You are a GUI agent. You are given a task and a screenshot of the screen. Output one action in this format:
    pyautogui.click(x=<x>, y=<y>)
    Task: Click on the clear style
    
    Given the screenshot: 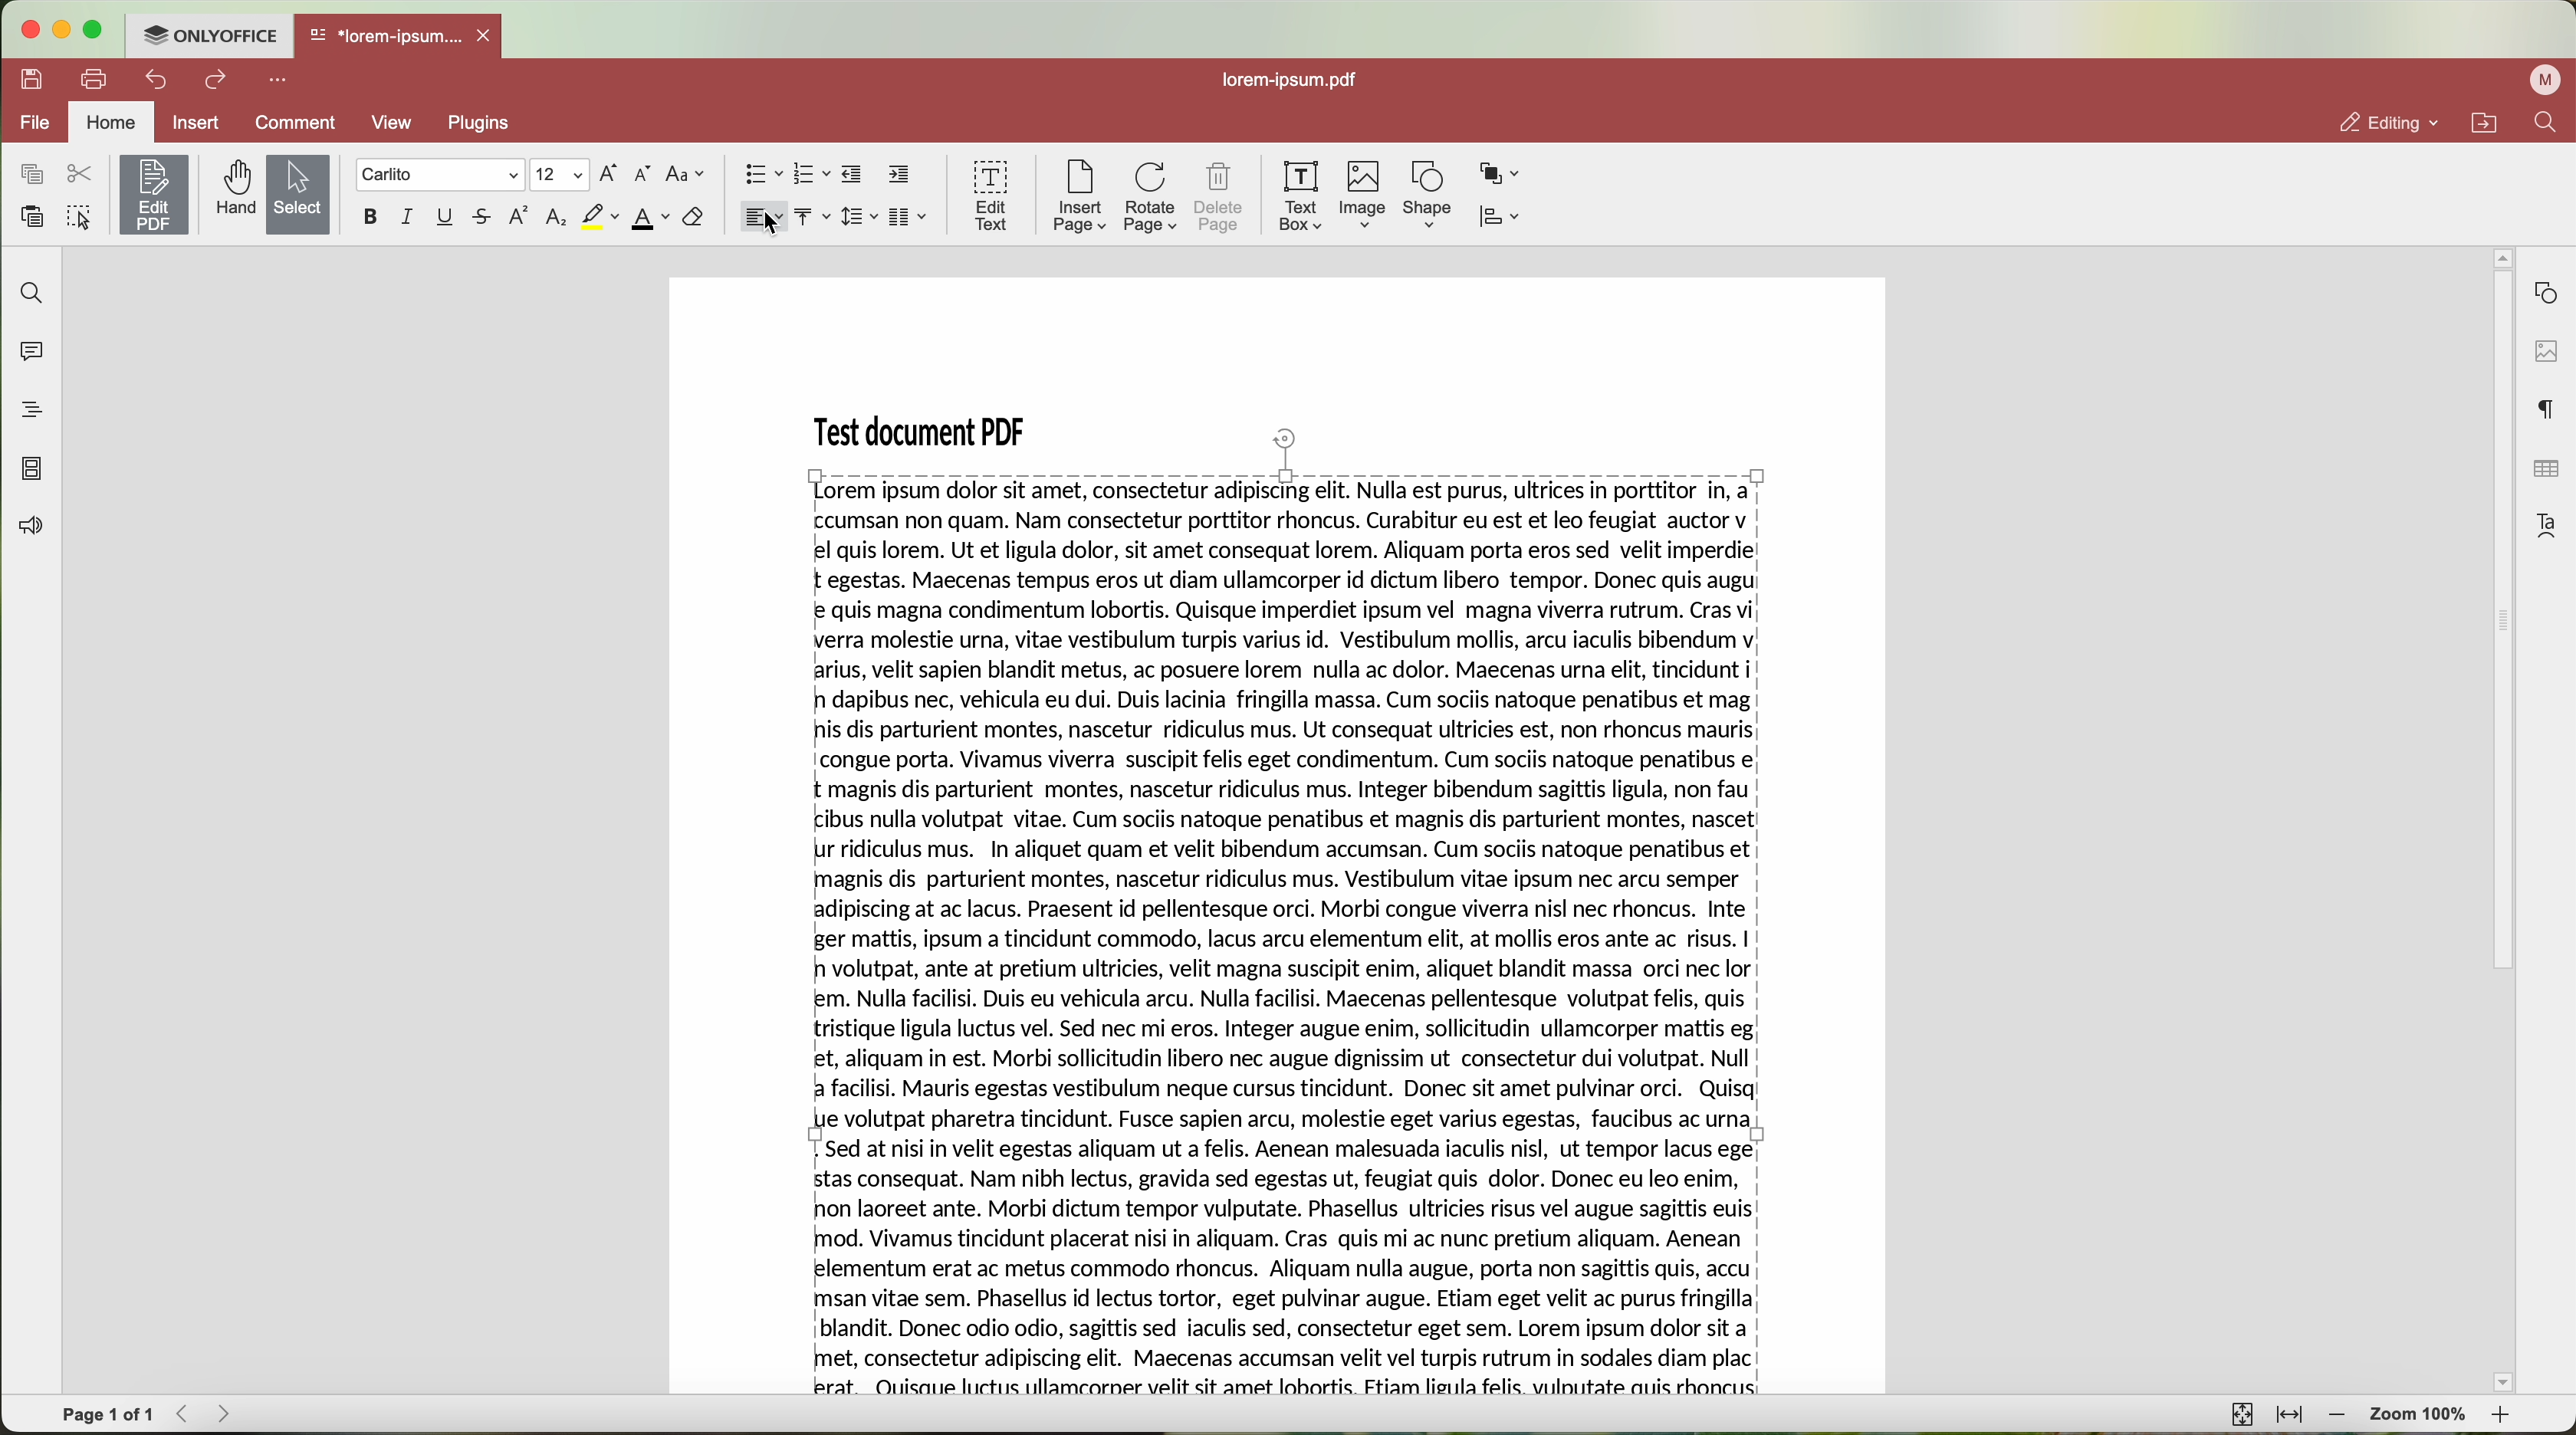 What is the action you would take?
    pyautogui.click(x=693, y=219)
    